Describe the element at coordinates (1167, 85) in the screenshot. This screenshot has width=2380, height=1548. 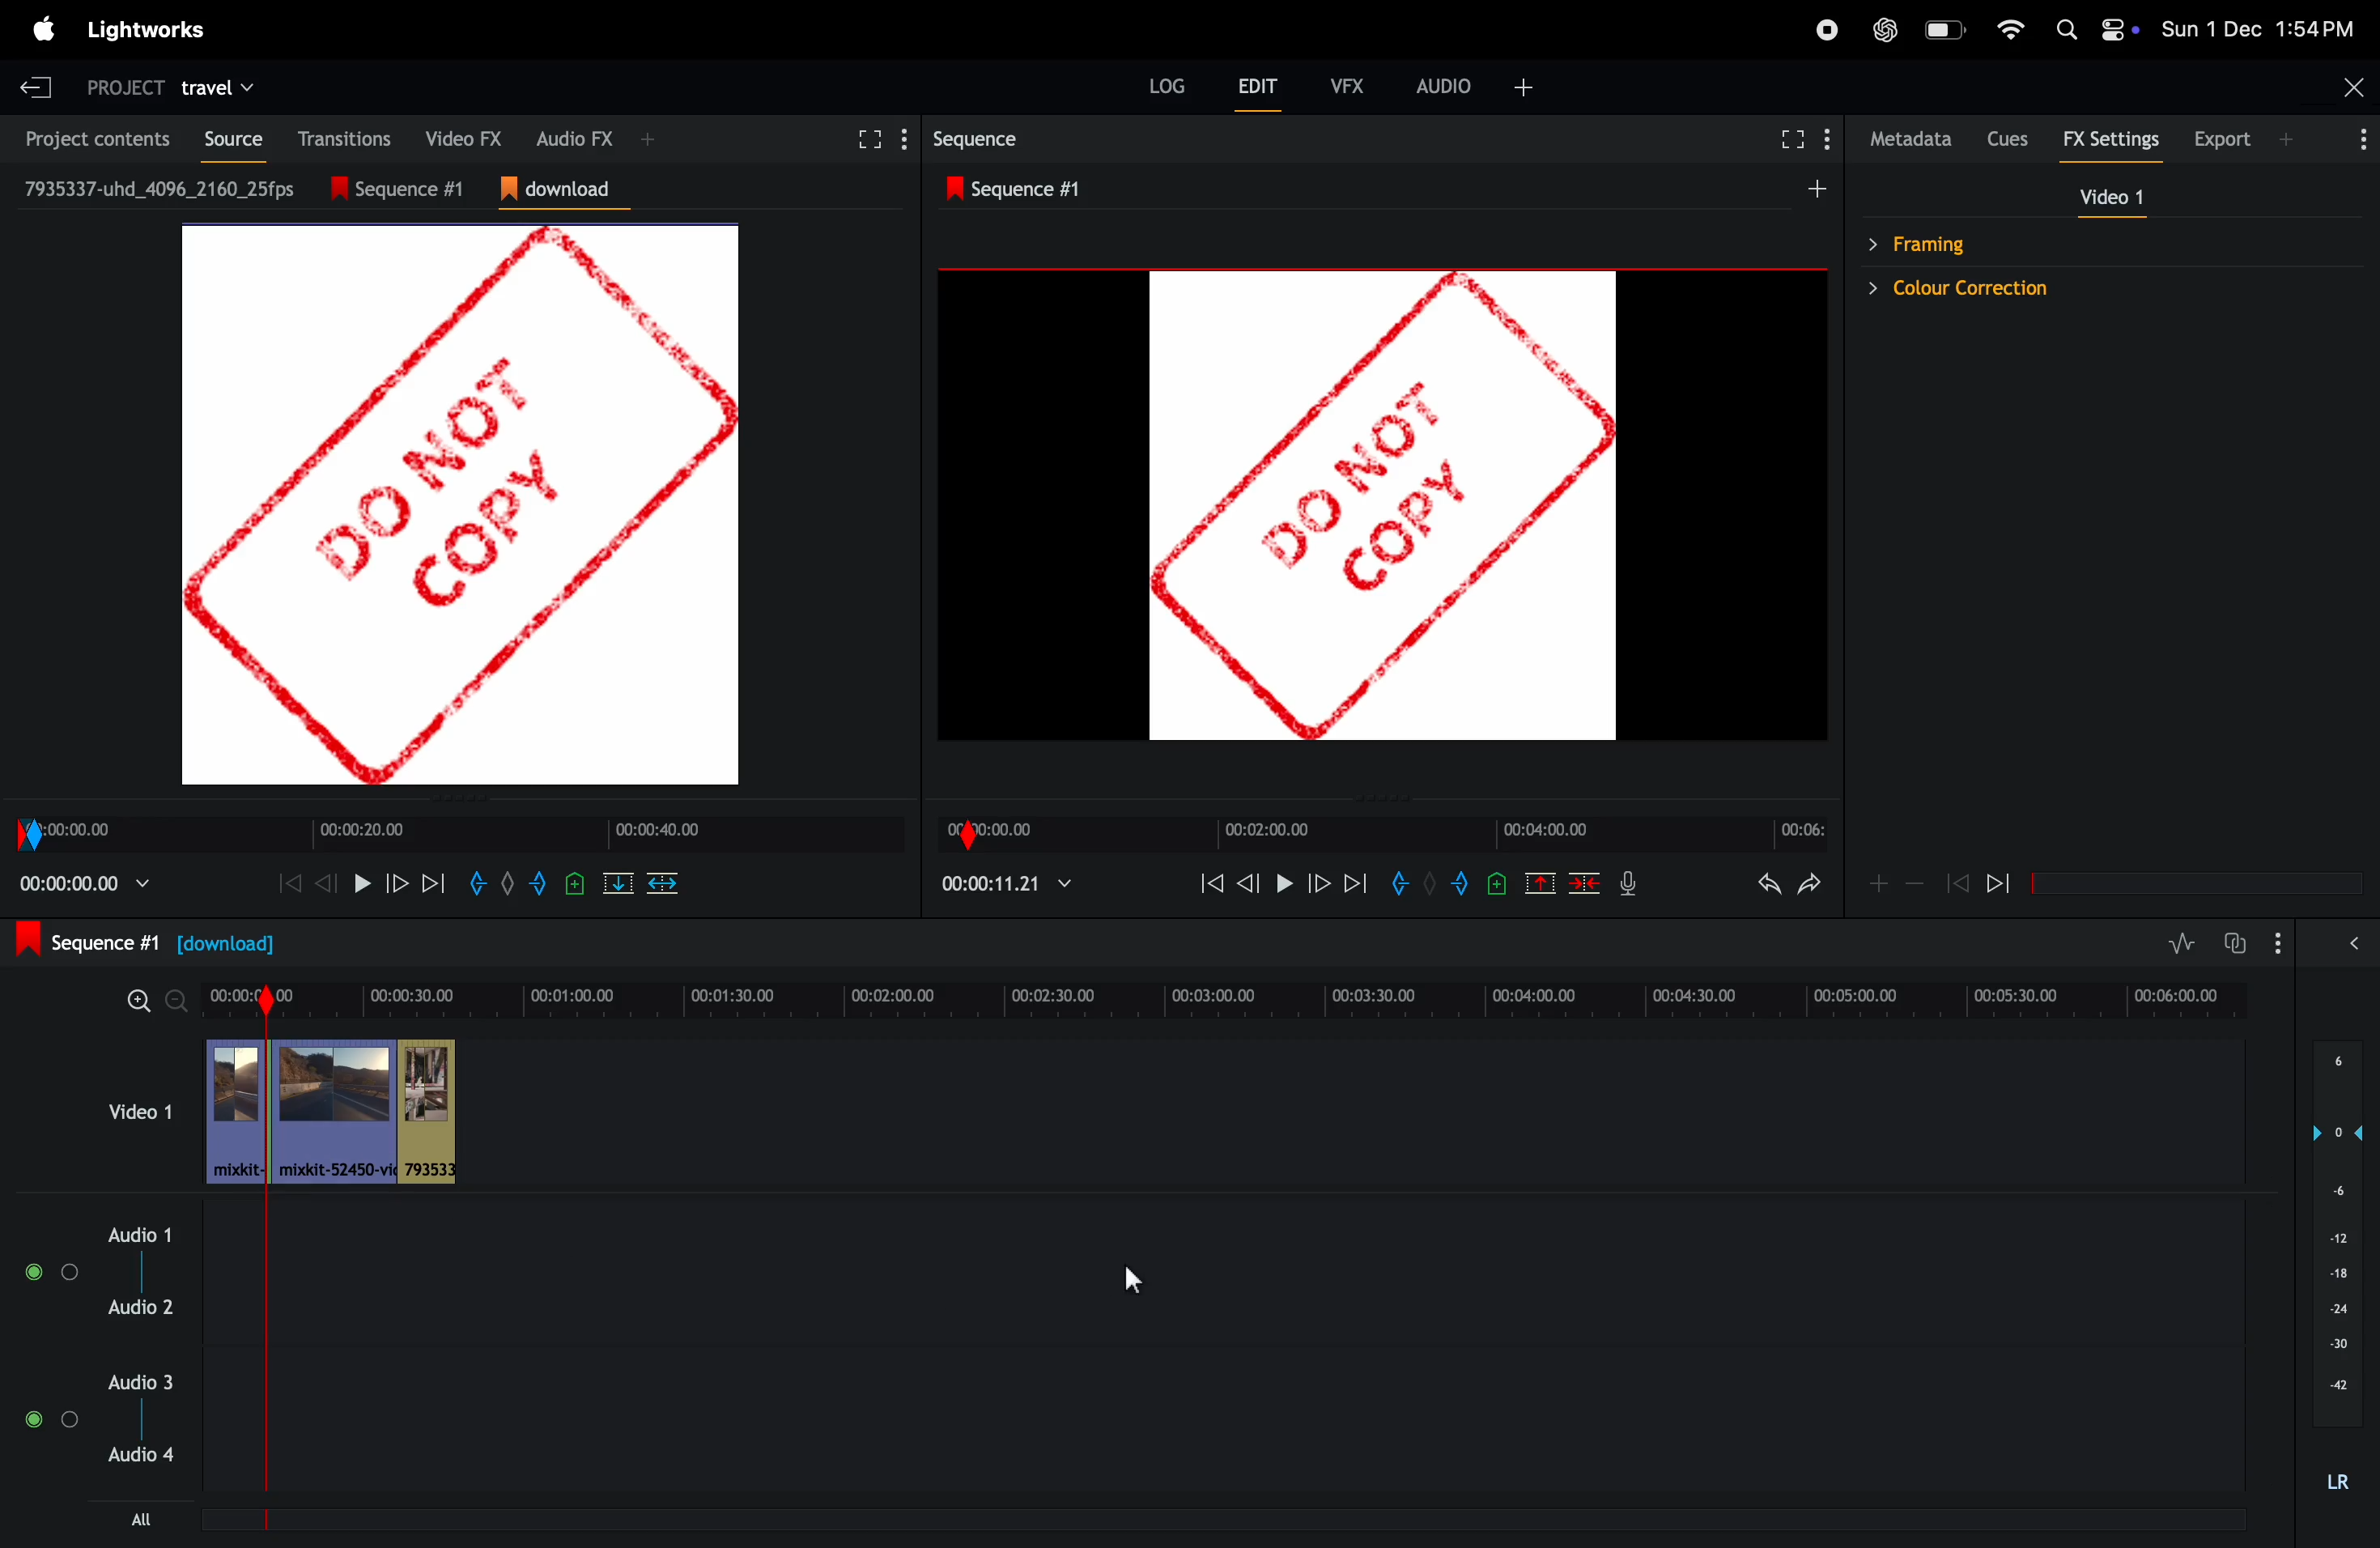
I see `log` at that location.